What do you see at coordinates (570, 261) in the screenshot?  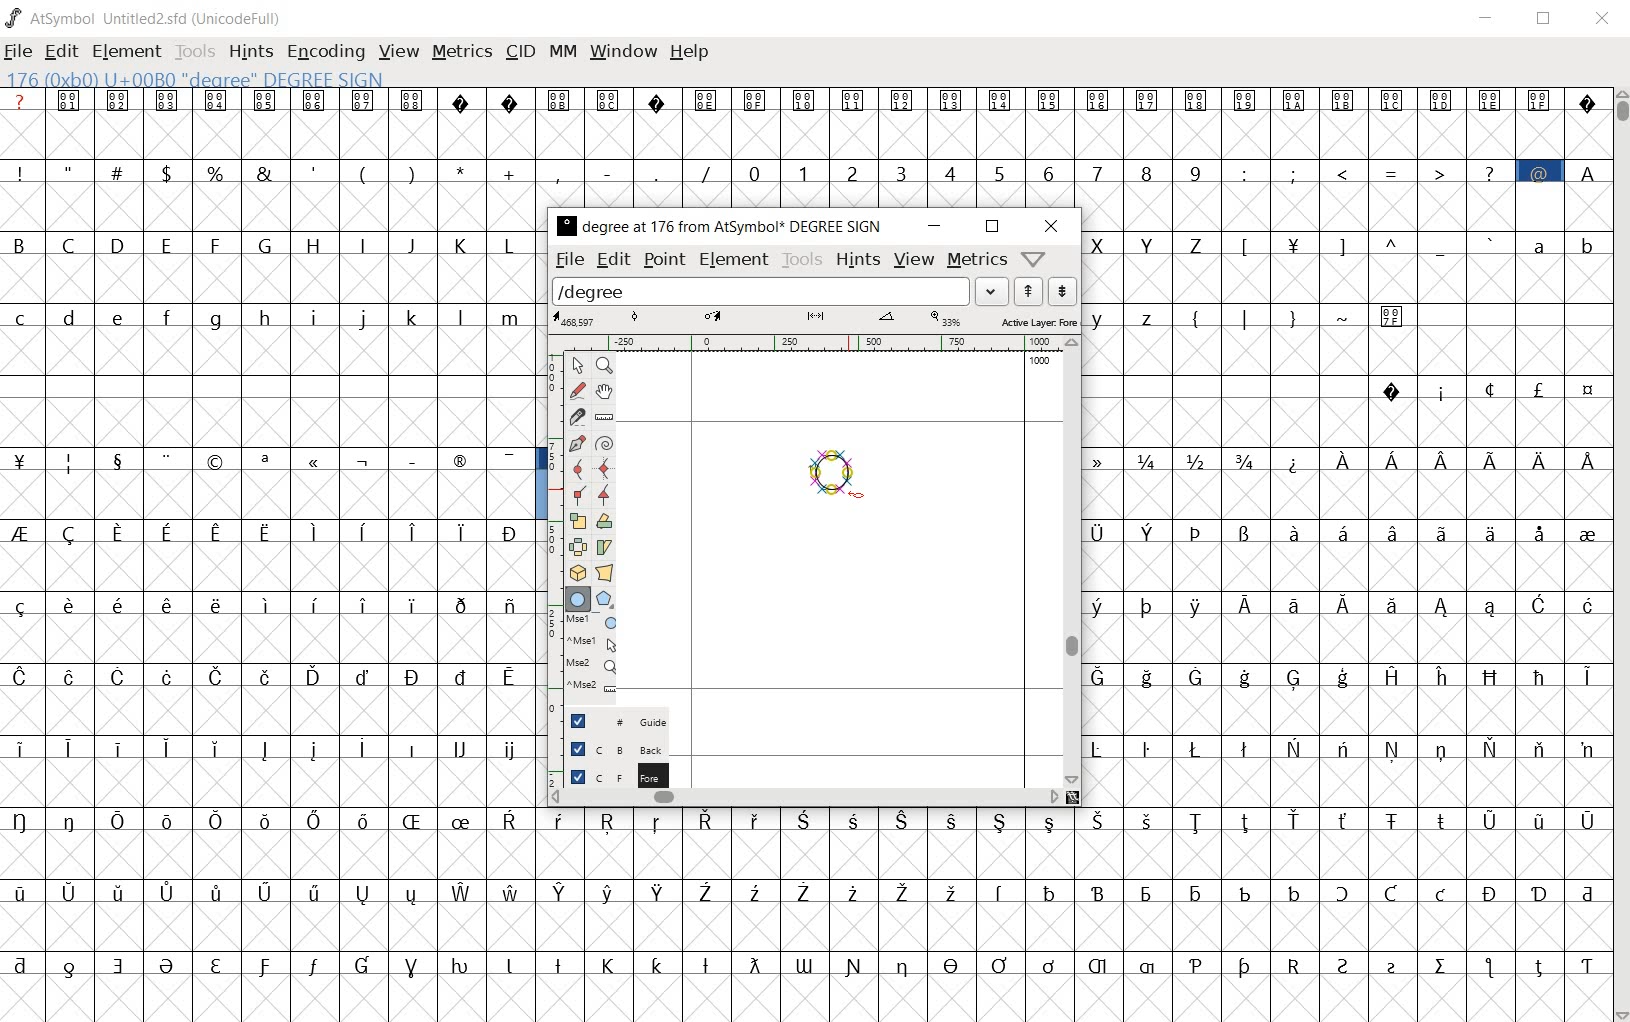 I see `file` at bounding box center [570, 261].